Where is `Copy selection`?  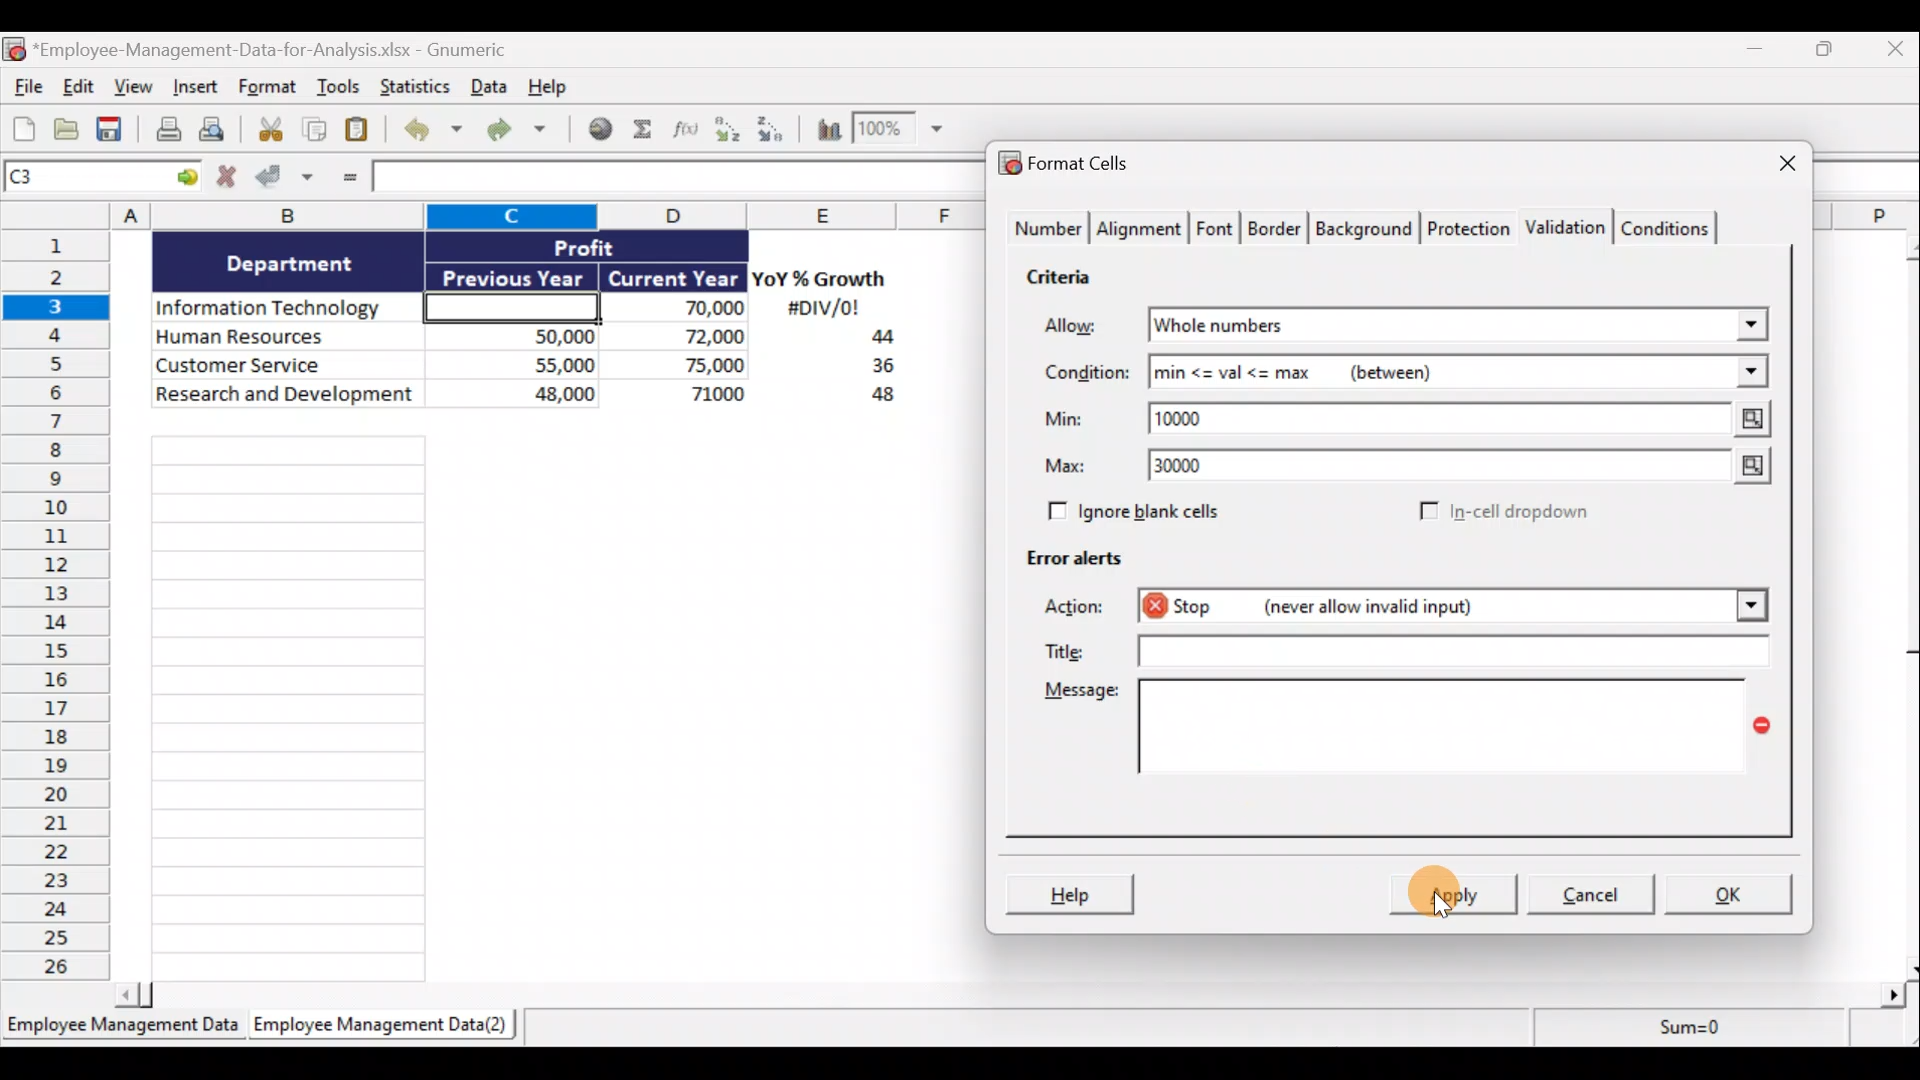 Copy selection is located at coordinates (315, 130).